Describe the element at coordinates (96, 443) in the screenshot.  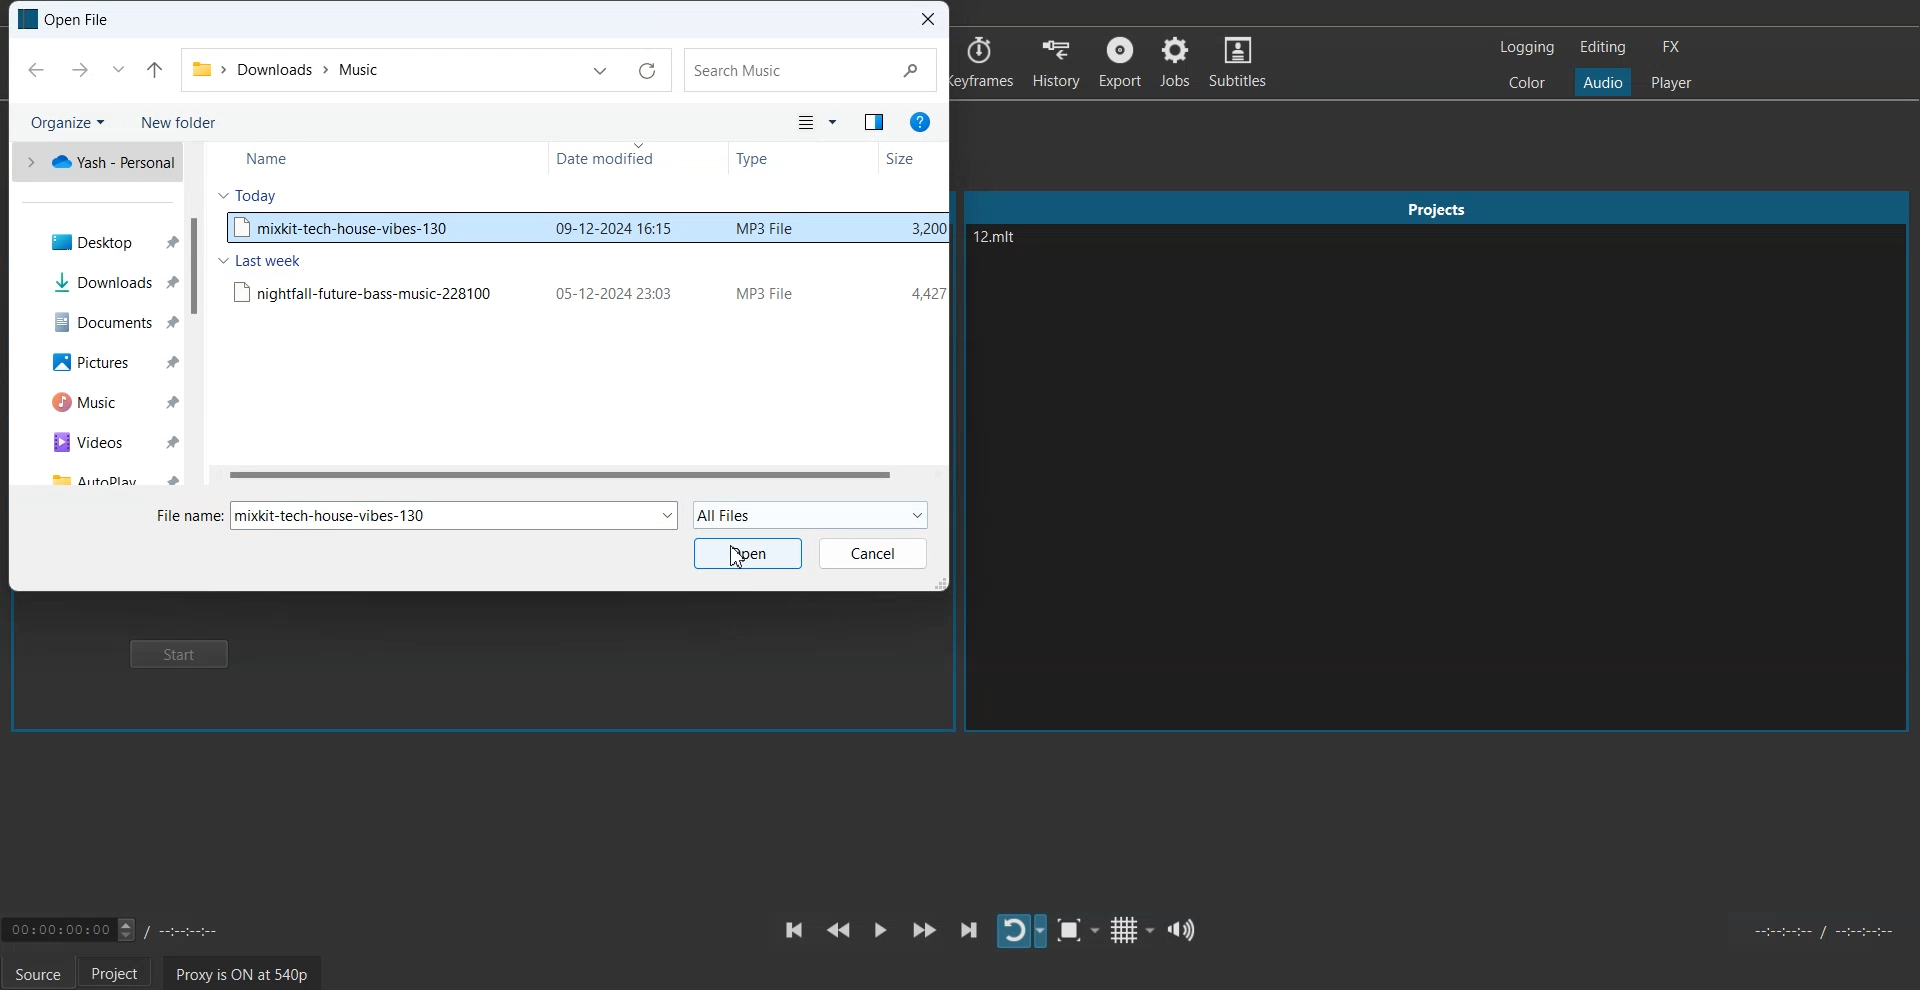
I see `Video` at that location.